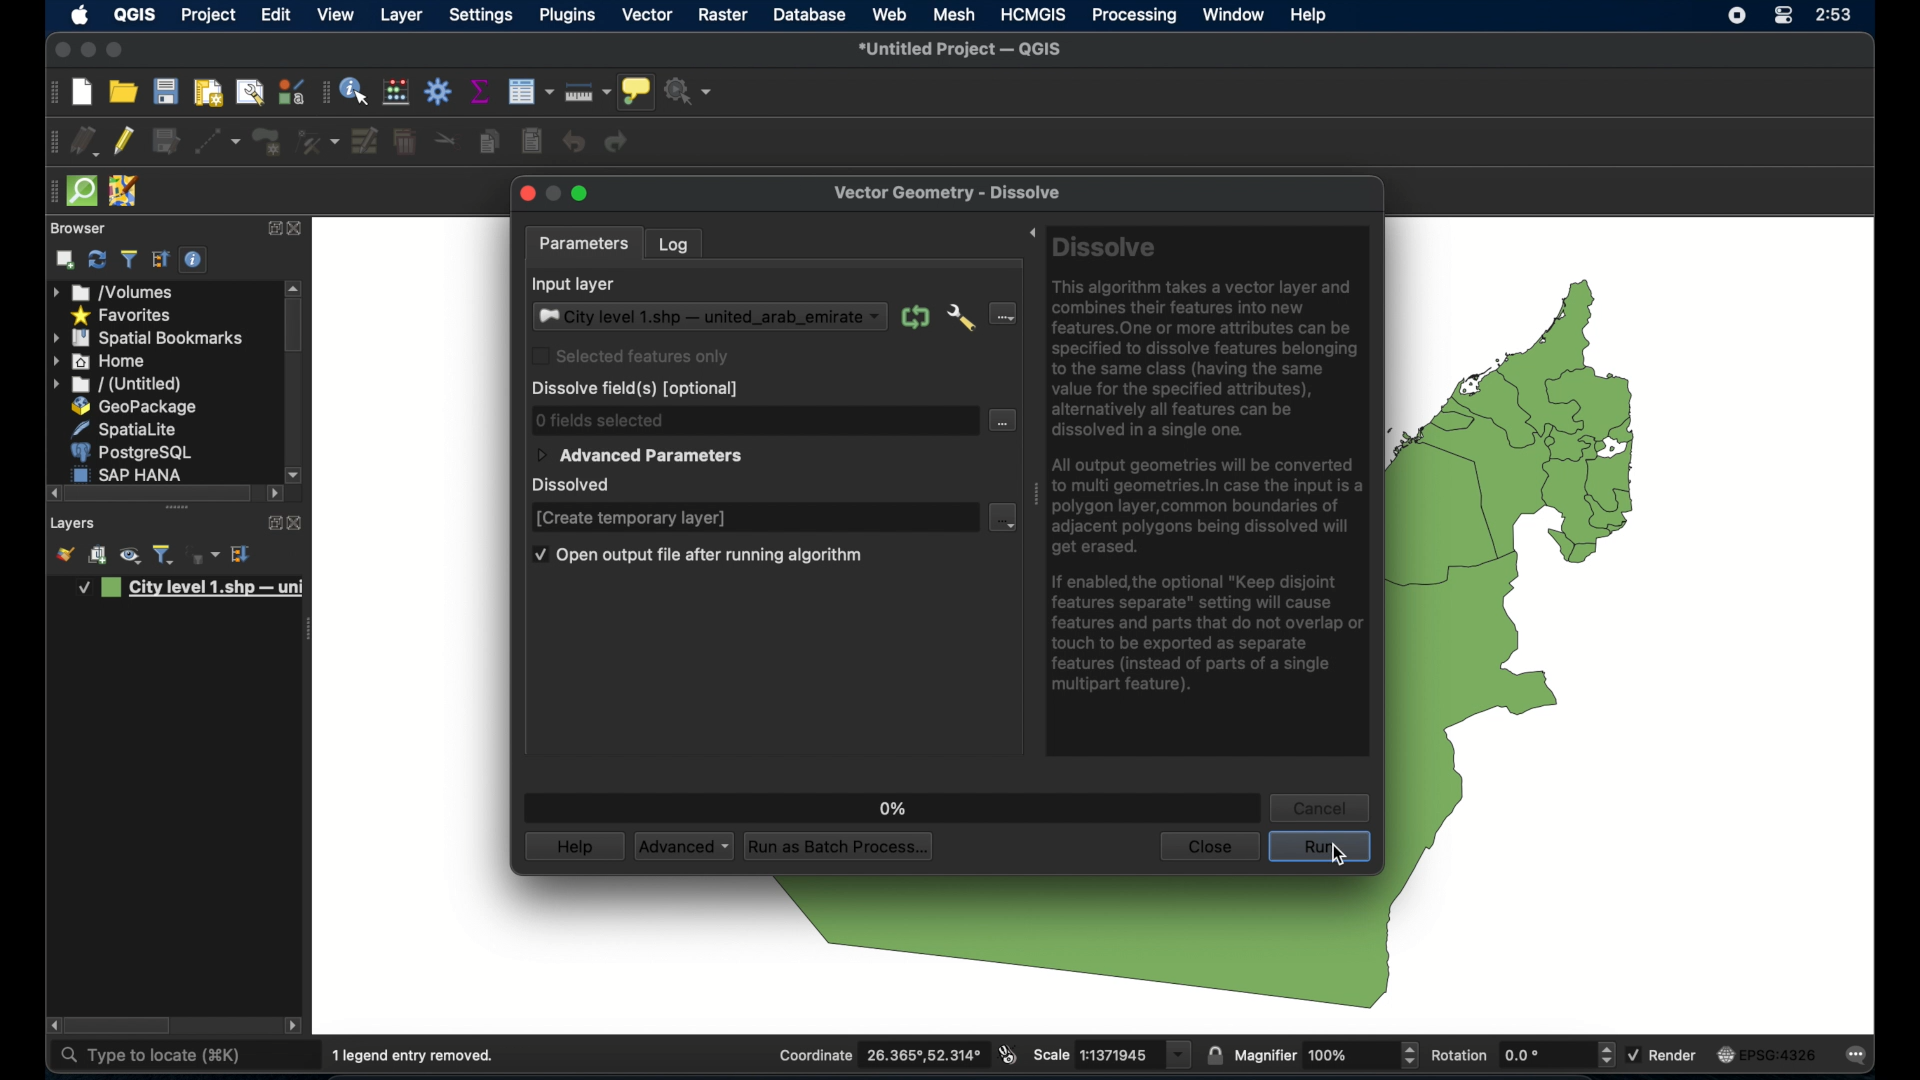 This screenshot has height=1080, width=1920. What do you see at coordinates (1207, 848) in the screenshot?
I see `close` at bounding box center [1207, 848].